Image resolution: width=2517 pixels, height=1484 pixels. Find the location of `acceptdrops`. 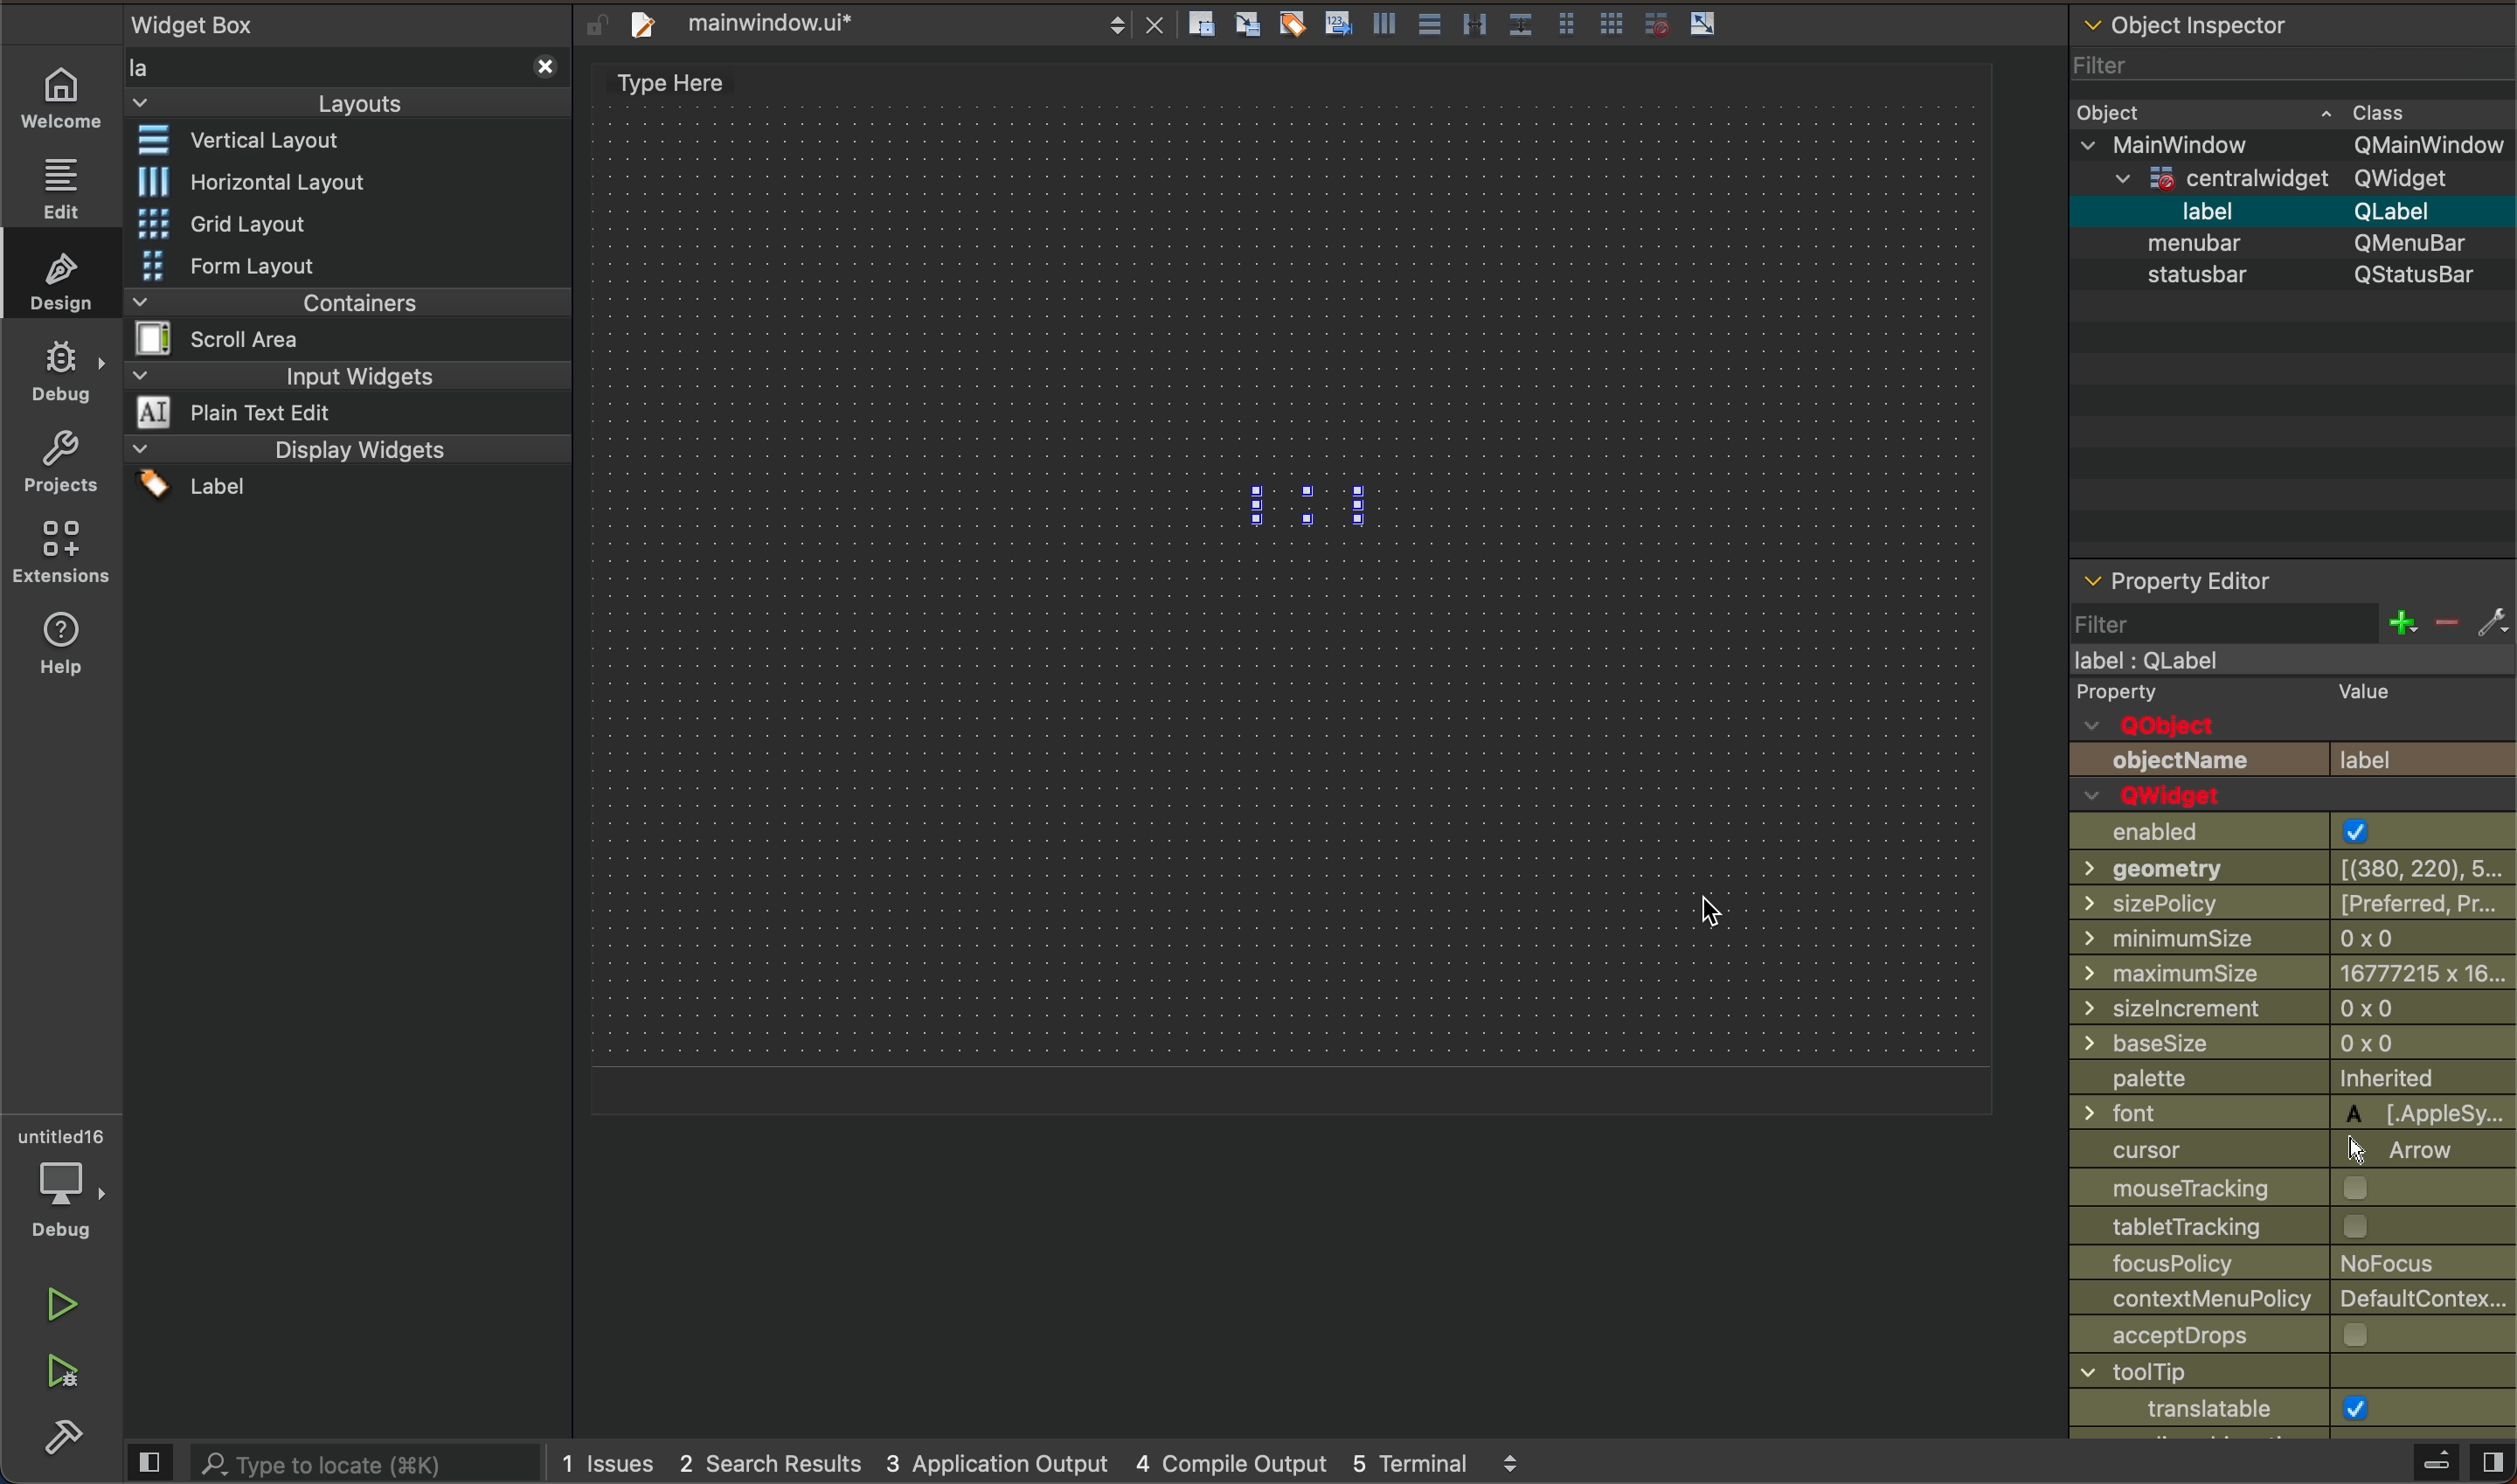

acceptdrops is located at coordinates (2292, 1337).